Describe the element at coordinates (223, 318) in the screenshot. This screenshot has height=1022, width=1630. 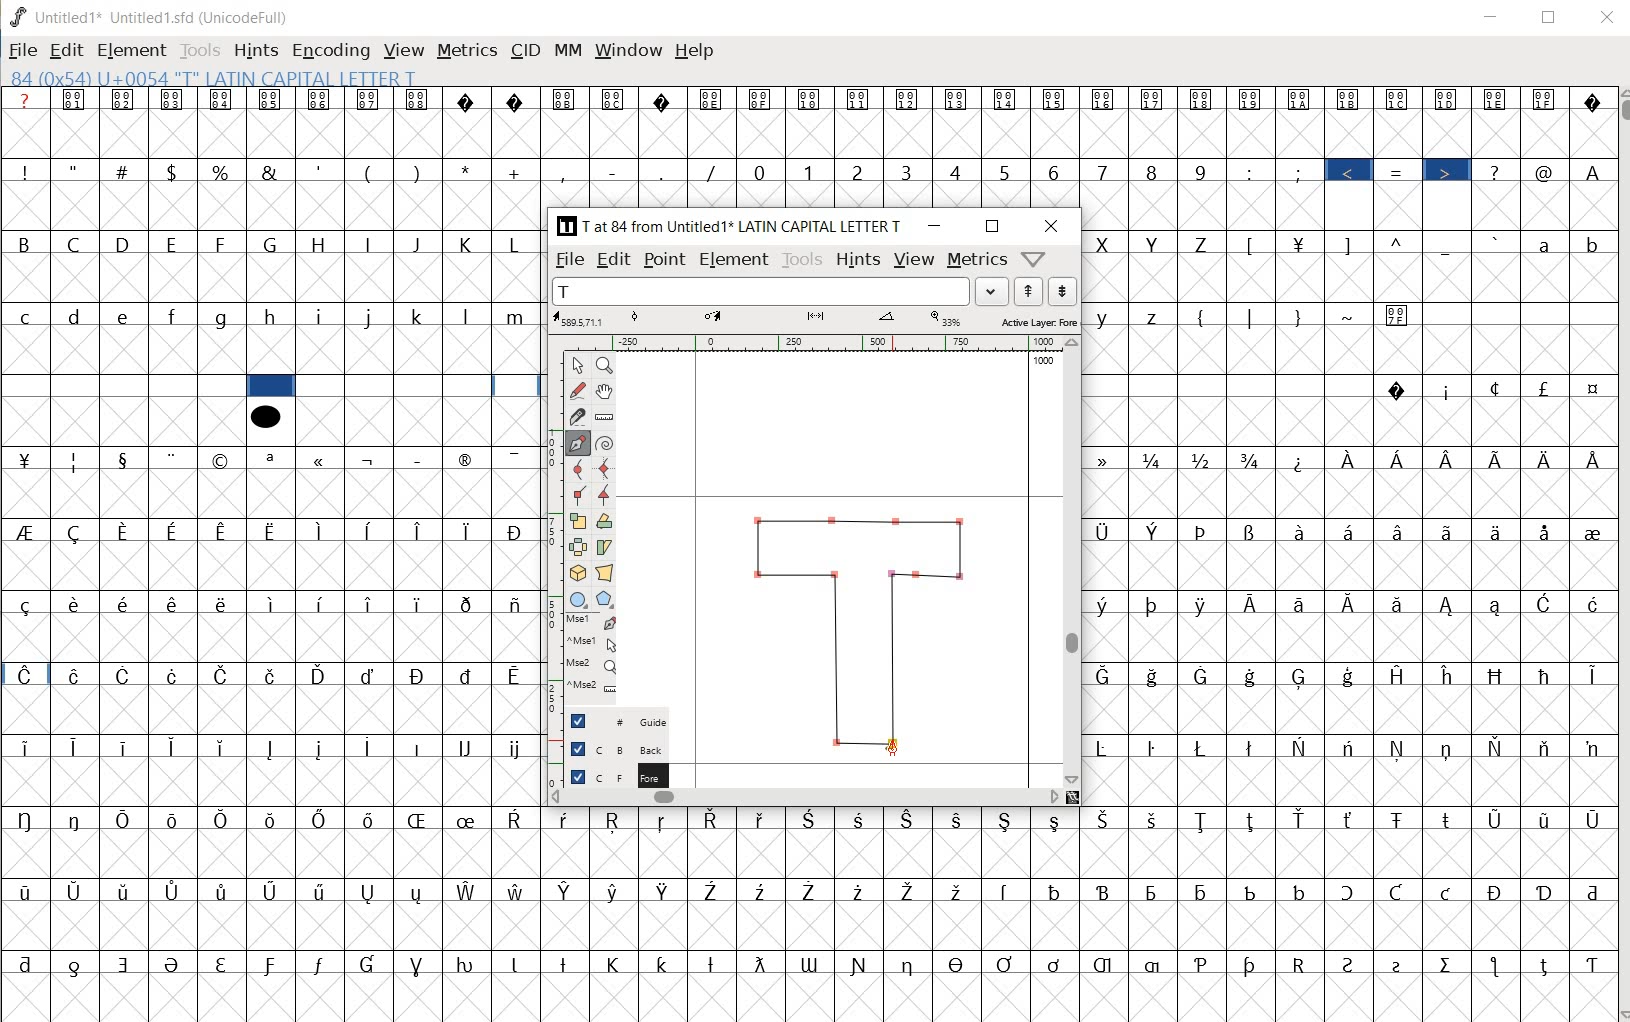
I see `g` at that location.